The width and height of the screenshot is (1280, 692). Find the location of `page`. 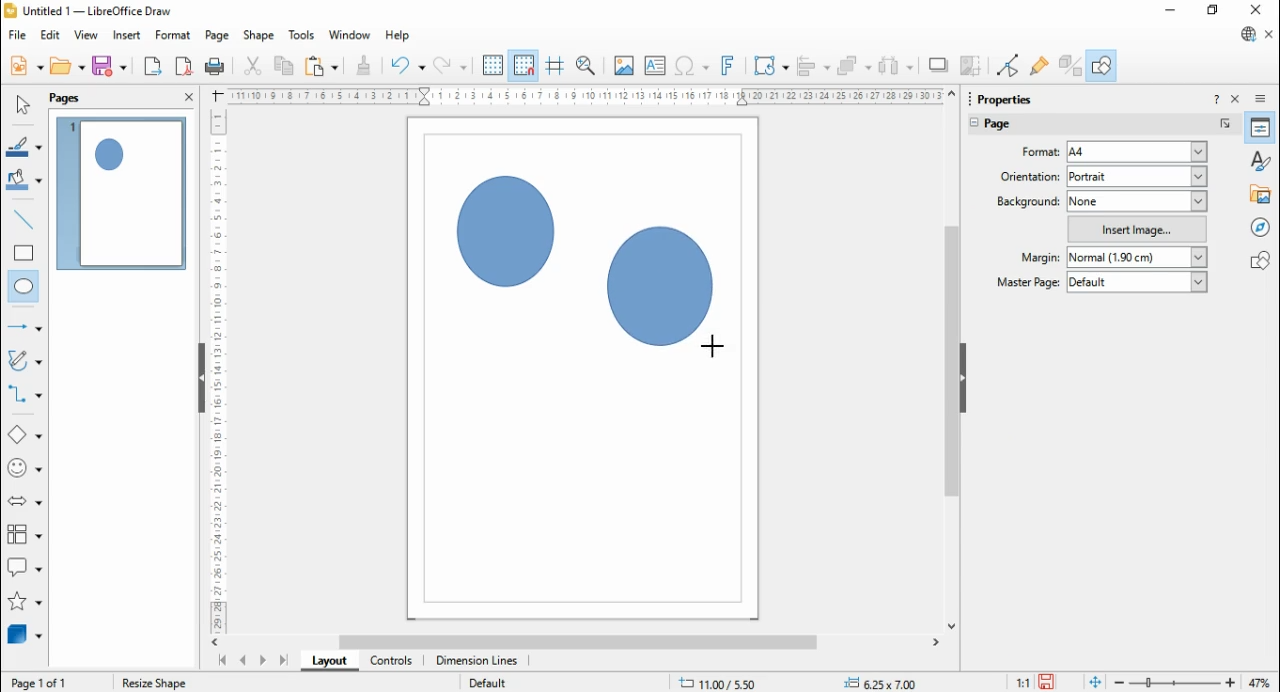

page is located at coordinates (1011, 126).